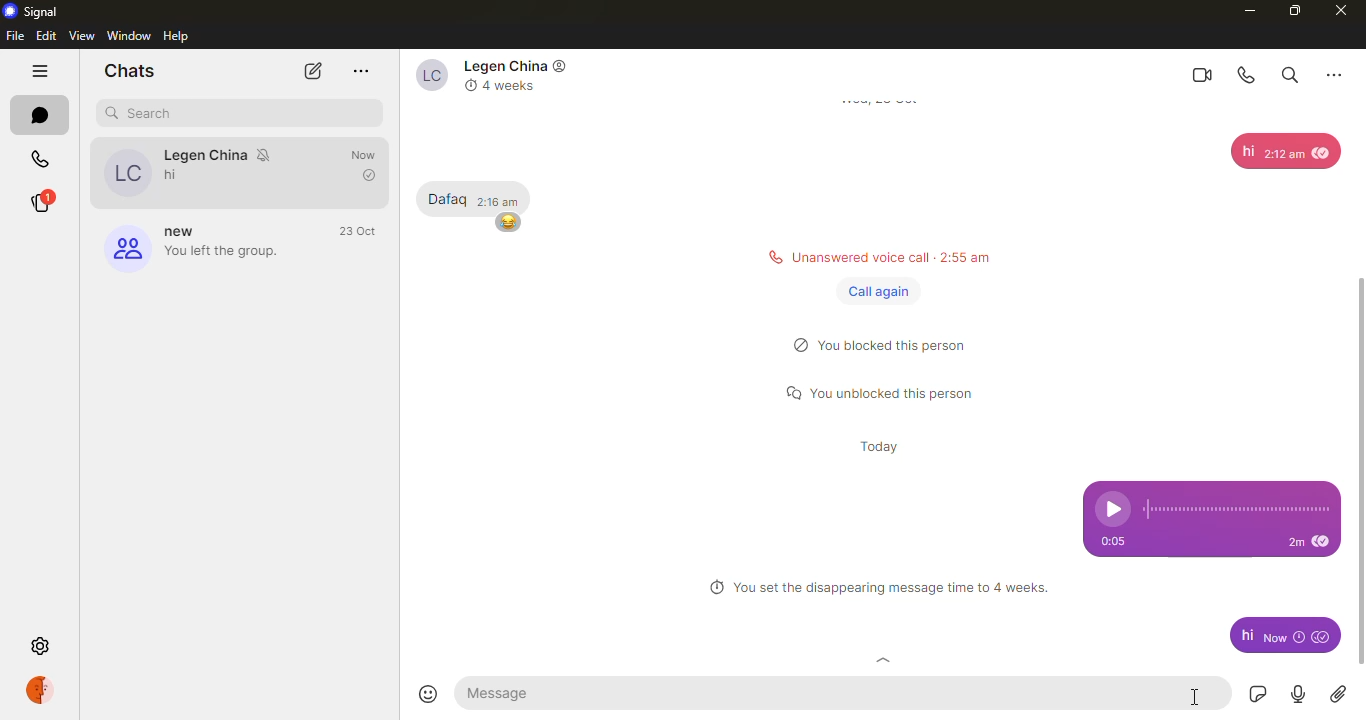 The image size is (1366, 720). Describe the element at coordinates (179, 36) in the screenshot. I see `help` at that location.